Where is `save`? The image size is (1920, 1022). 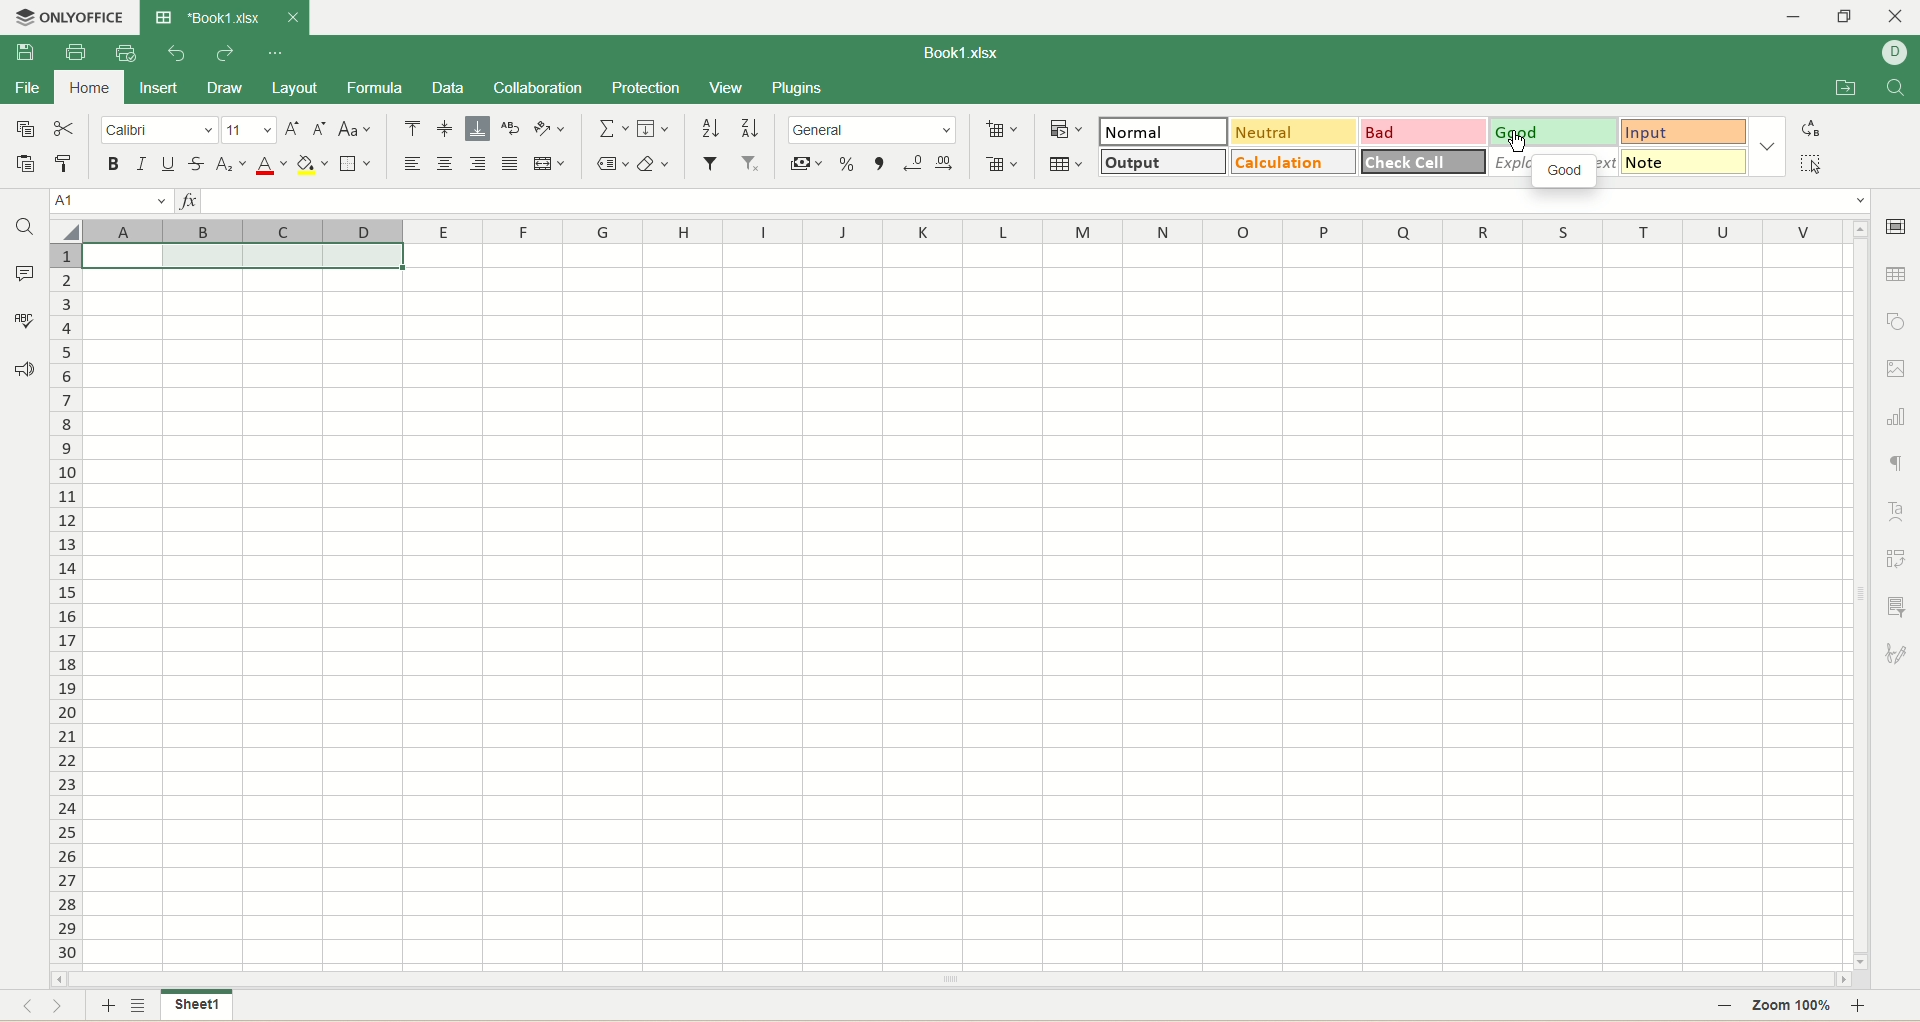 save is located at coordinates (19, 52).